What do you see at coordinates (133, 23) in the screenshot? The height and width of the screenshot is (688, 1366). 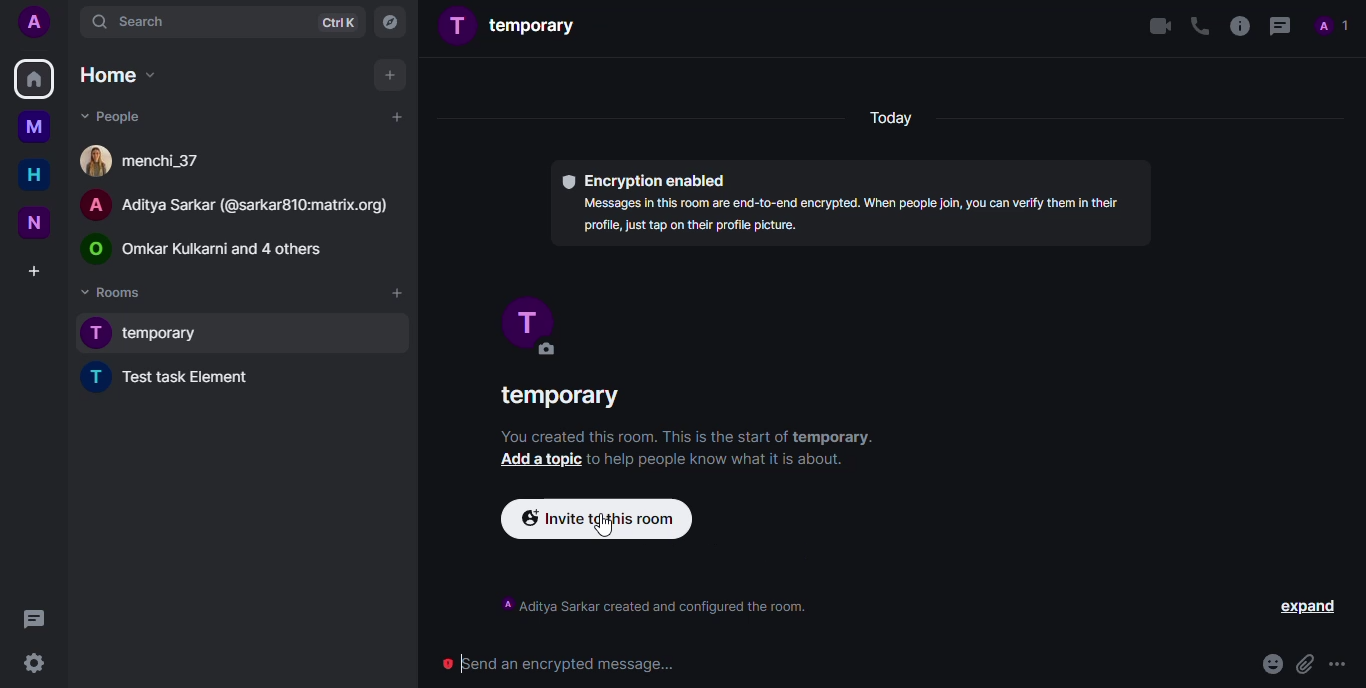 I see `search` at bounding box center [133, 23].